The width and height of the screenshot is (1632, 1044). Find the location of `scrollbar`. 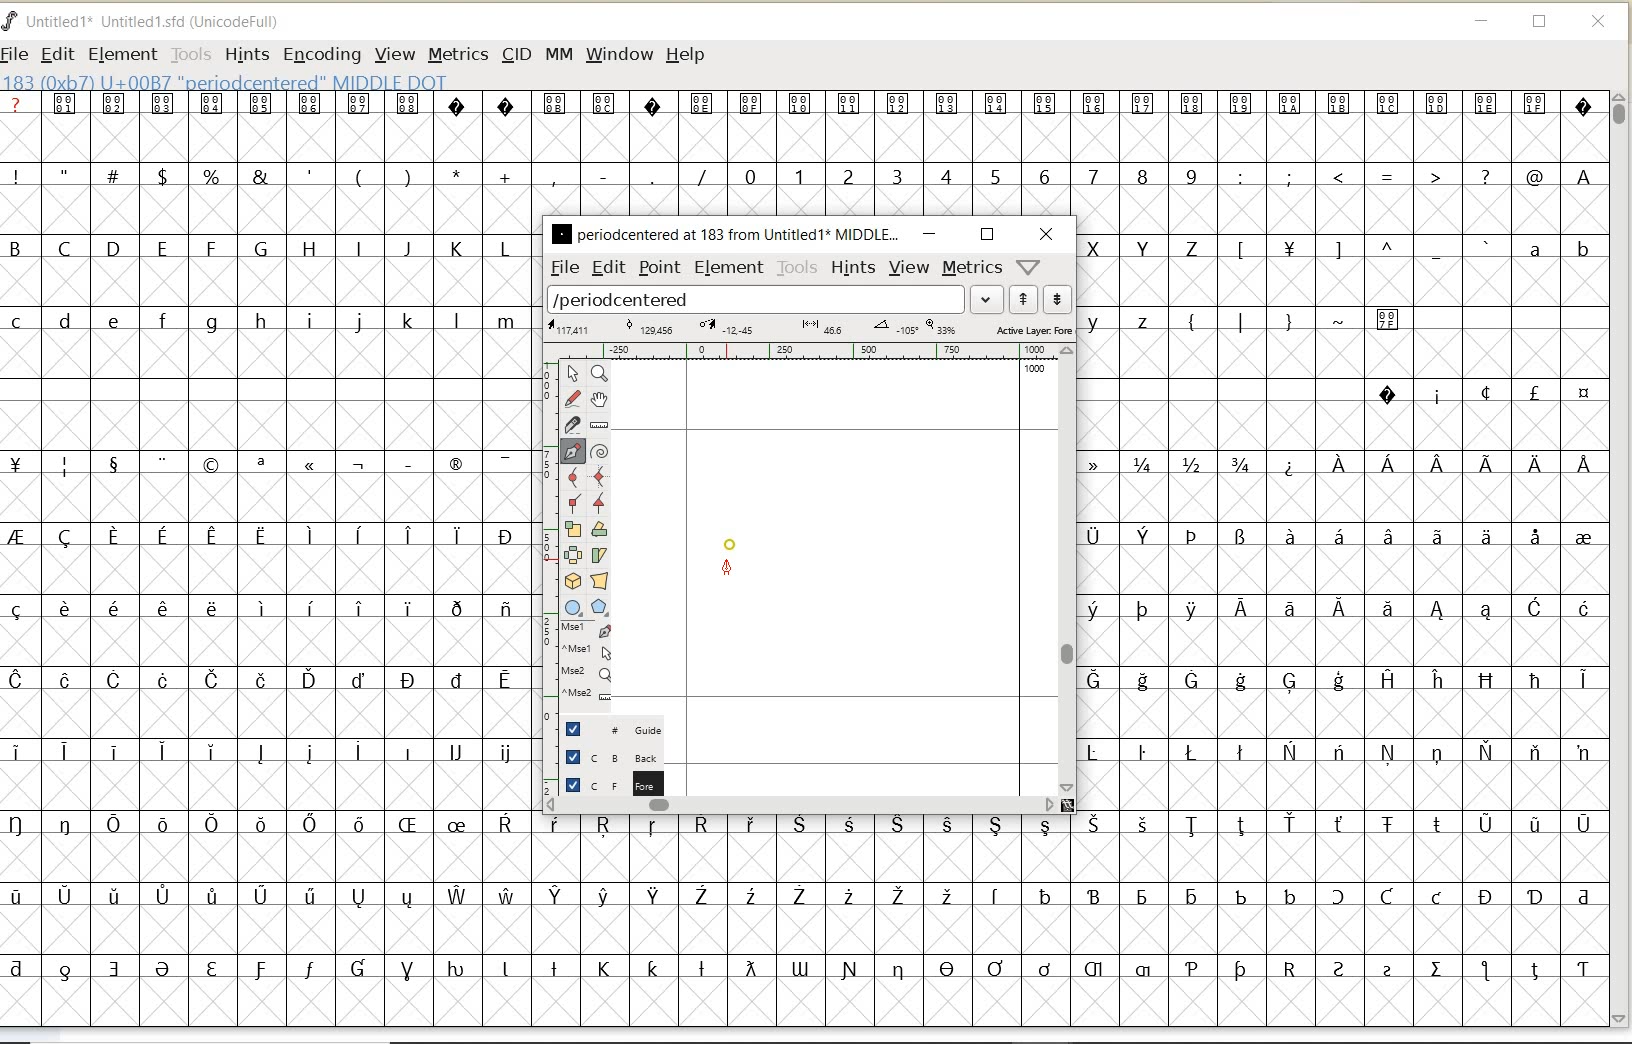

scrollbar is located at coordinates (801, 805).